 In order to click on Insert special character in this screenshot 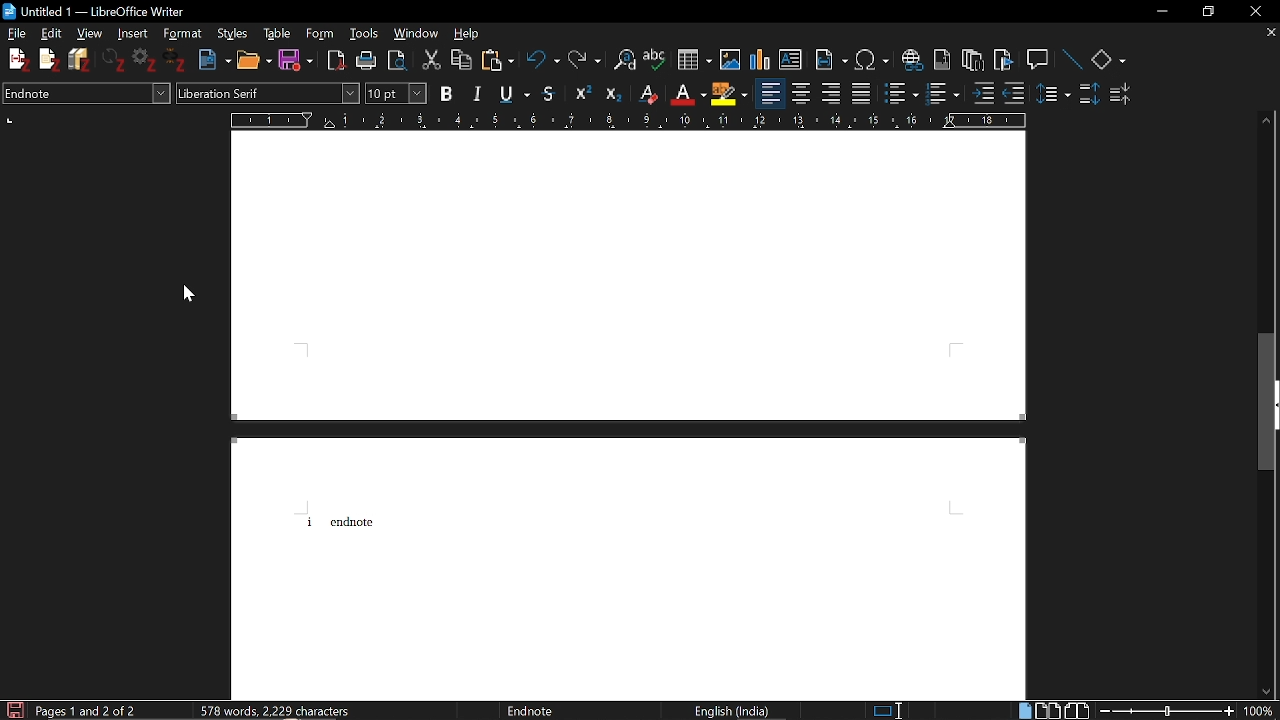, I will do `click(871, 60)`.